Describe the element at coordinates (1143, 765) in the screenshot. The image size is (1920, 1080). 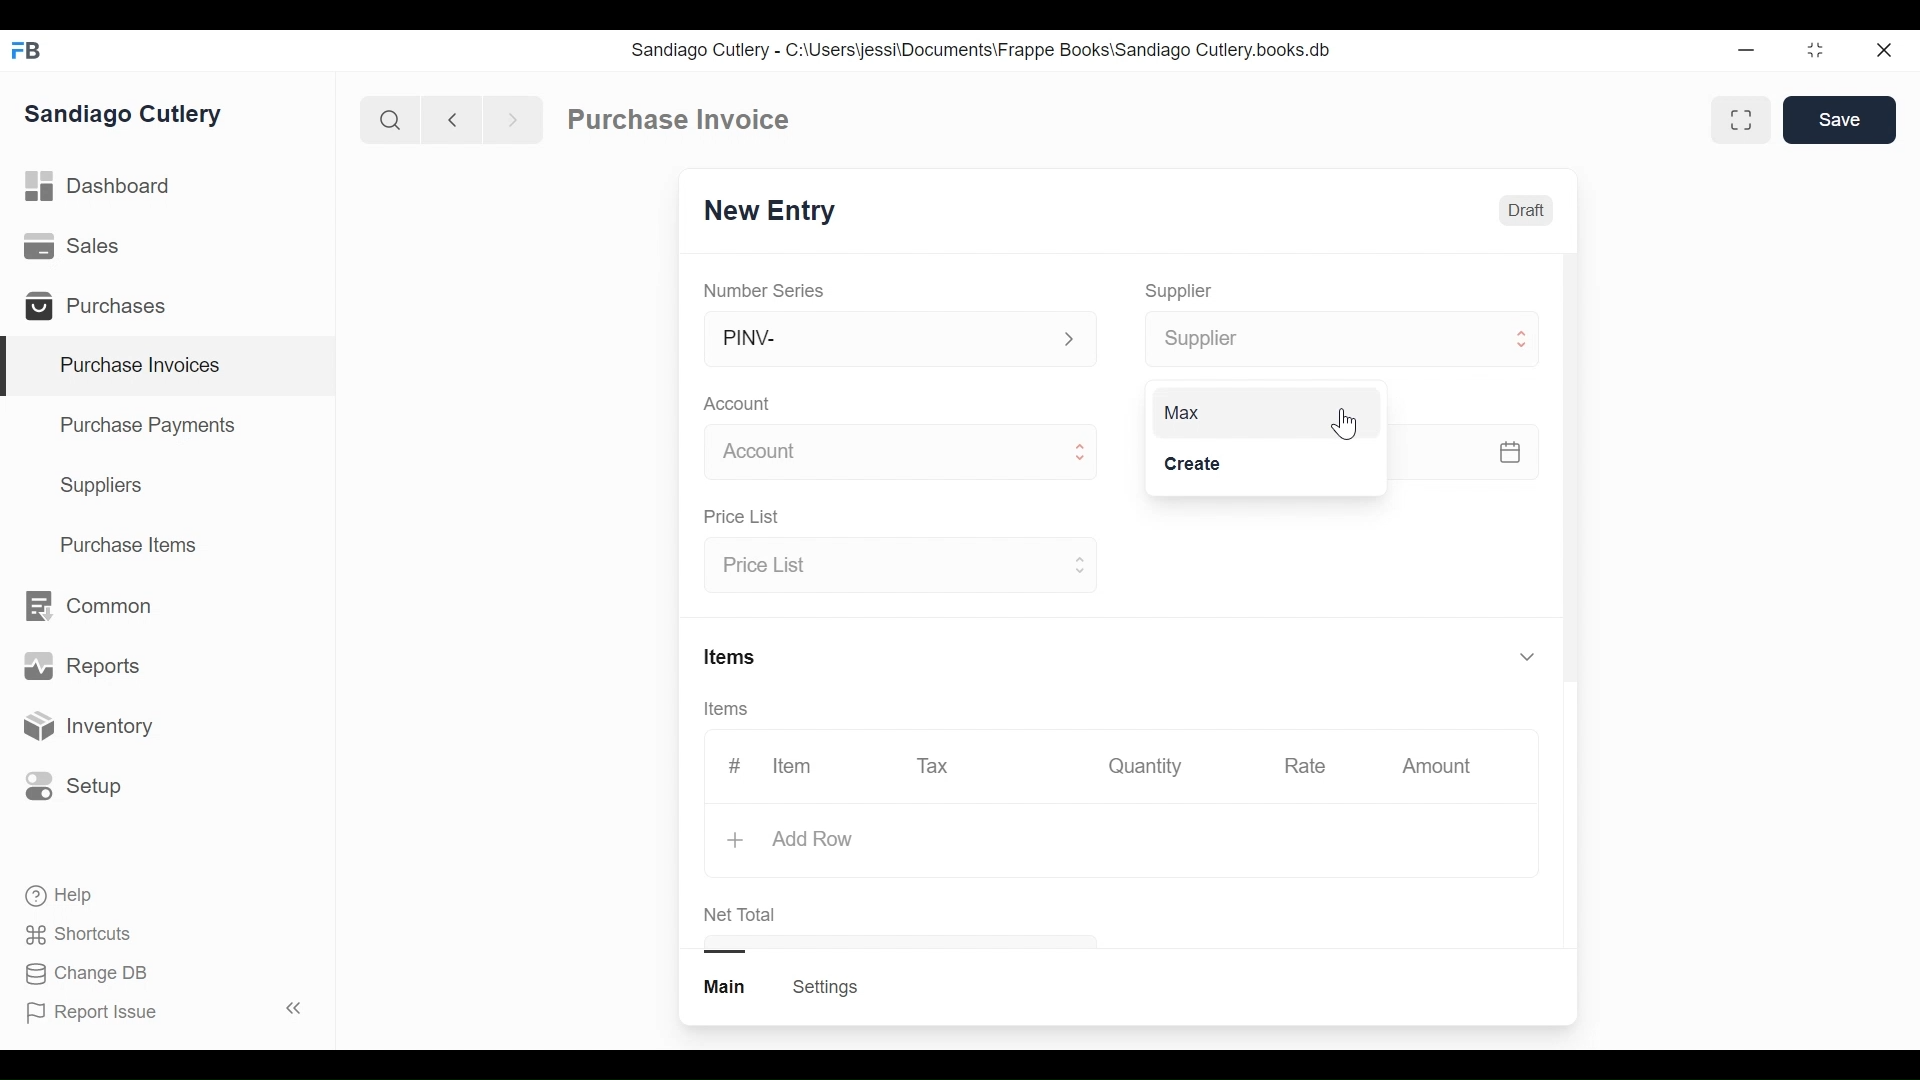
I see `Quantity` at that location.